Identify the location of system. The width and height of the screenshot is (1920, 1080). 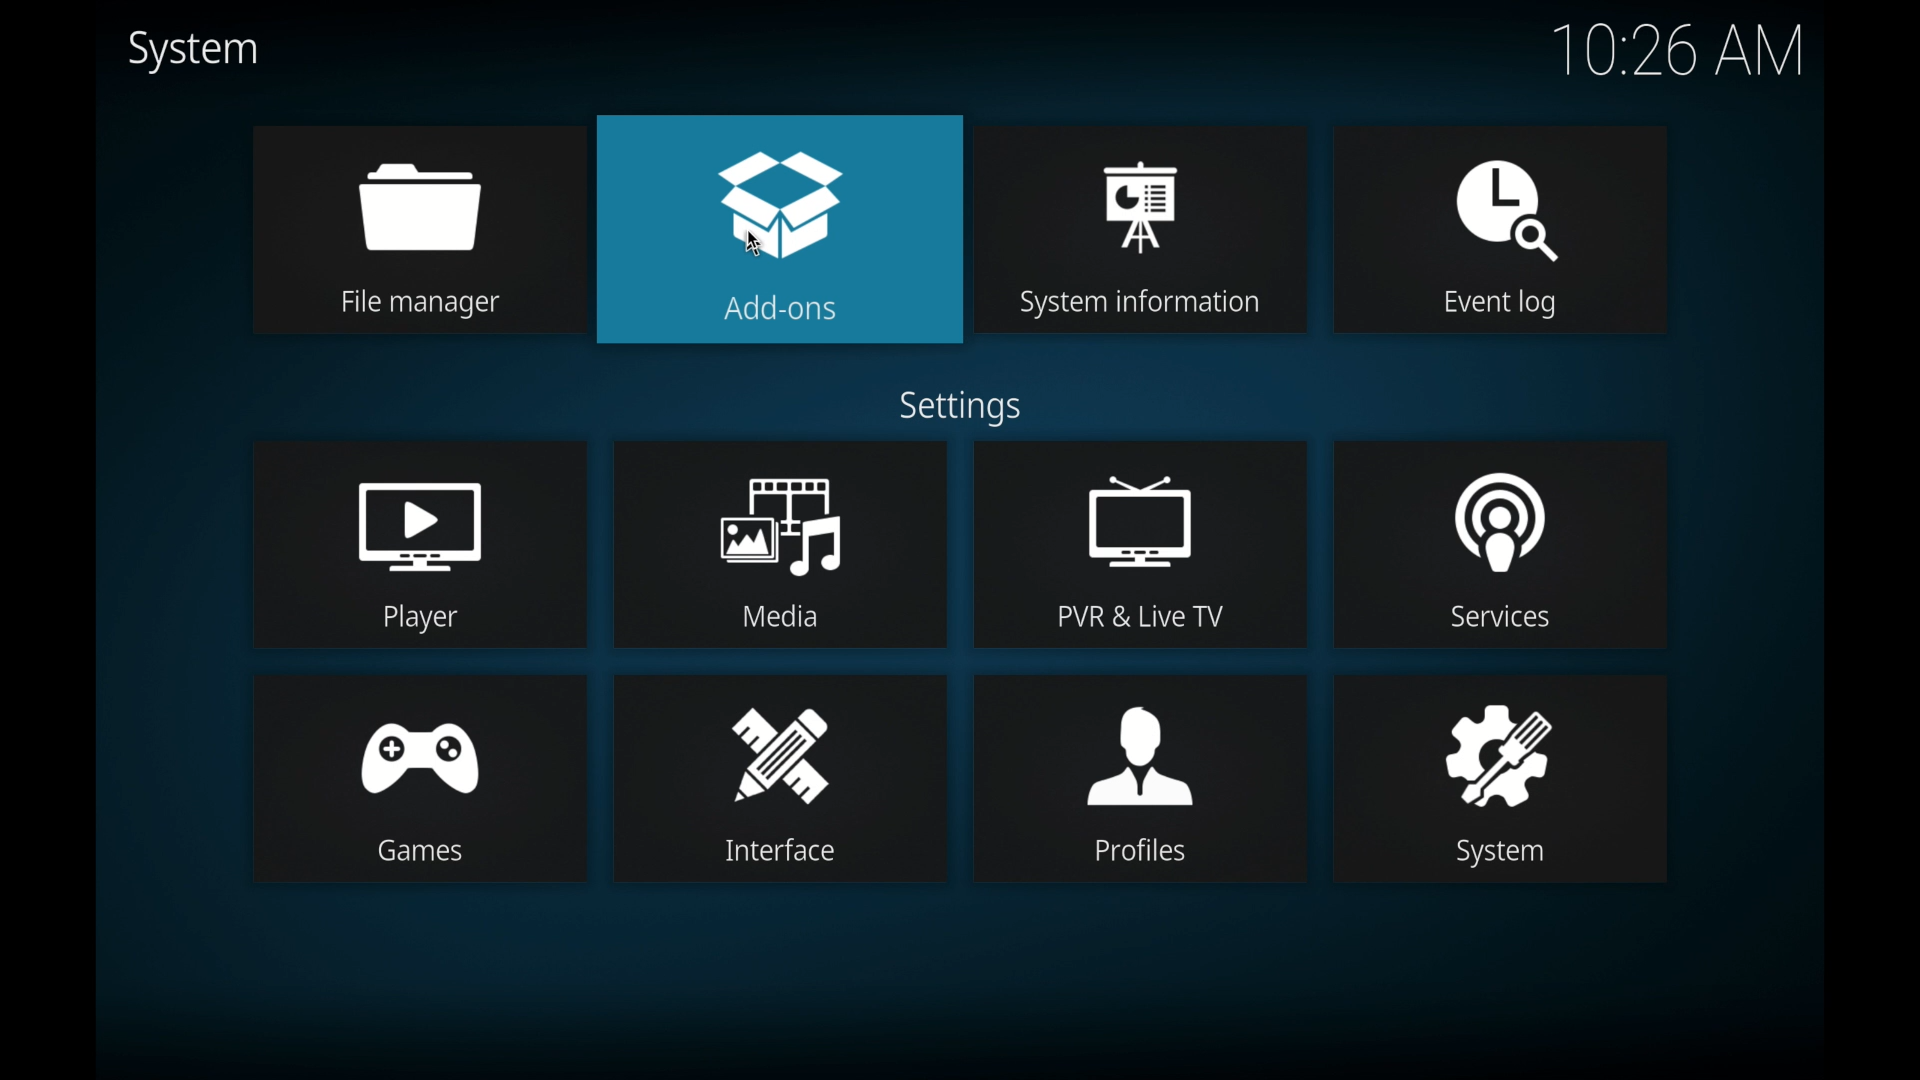
(1500, 779).